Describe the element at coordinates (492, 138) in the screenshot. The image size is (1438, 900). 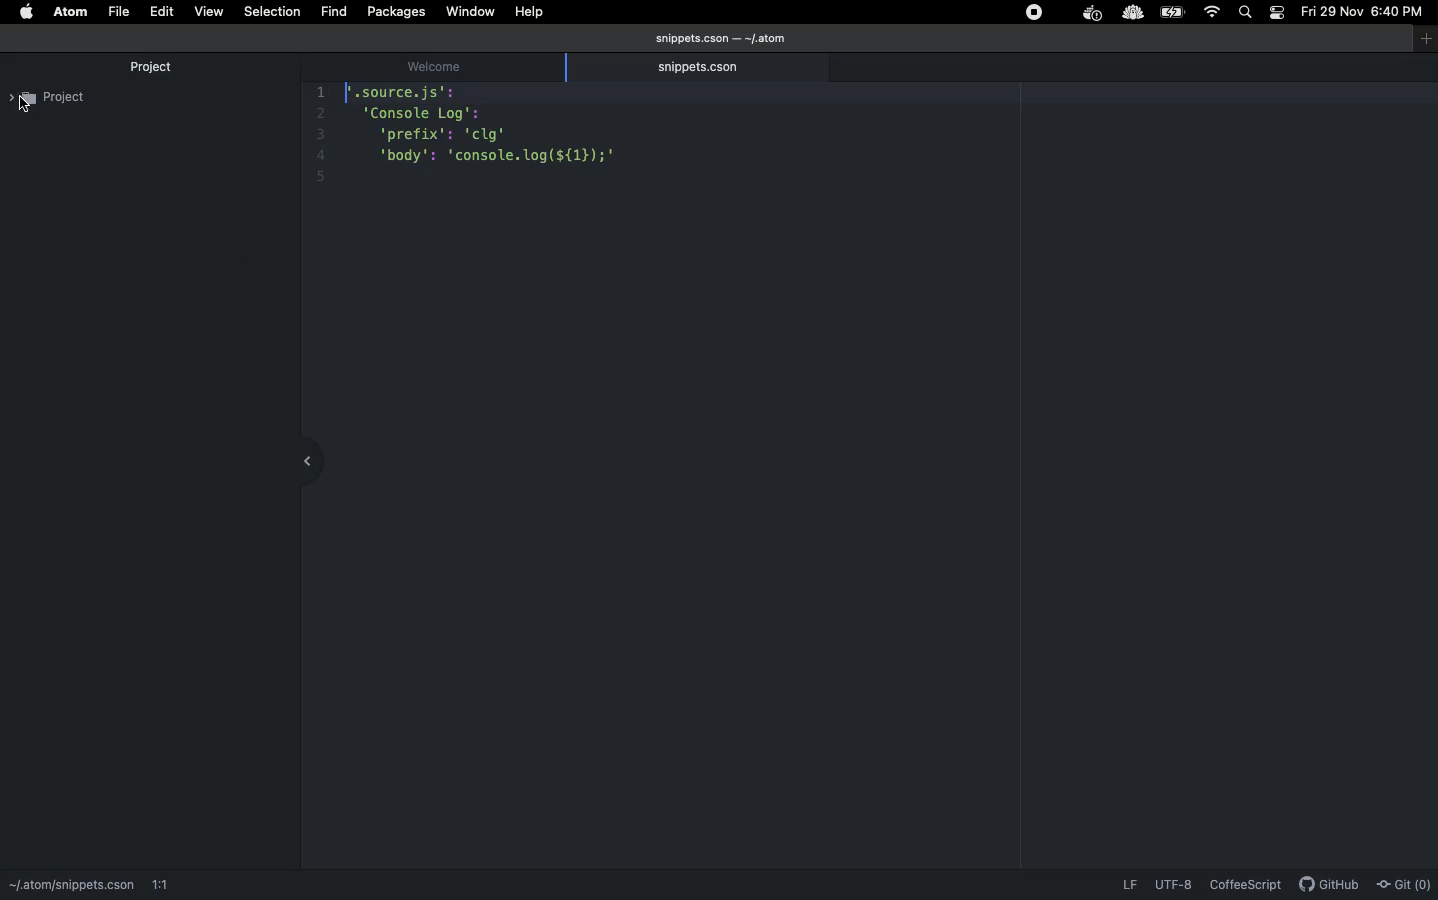
I see `Code` at that location.